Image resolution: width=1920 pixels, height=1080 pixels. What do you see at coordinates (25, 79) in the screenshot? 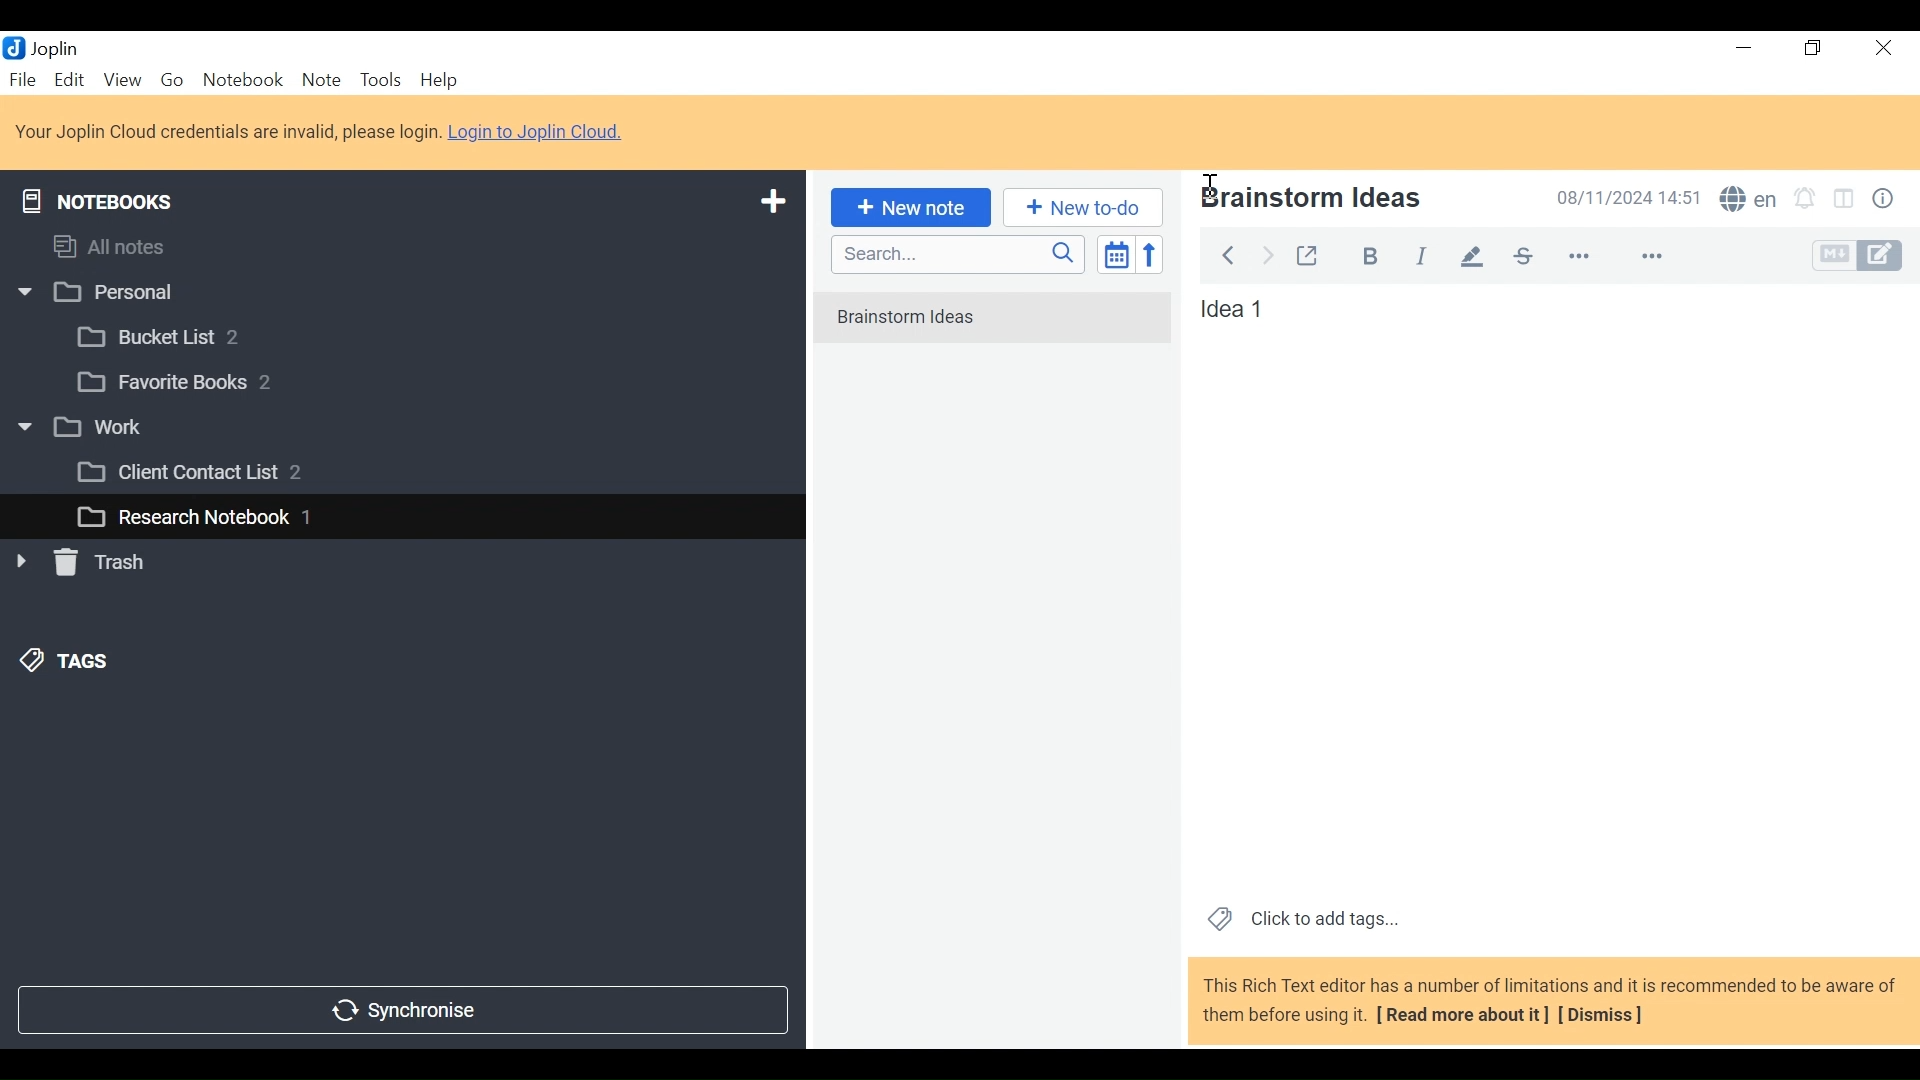
I see `File` at bounding box center [25, 79].